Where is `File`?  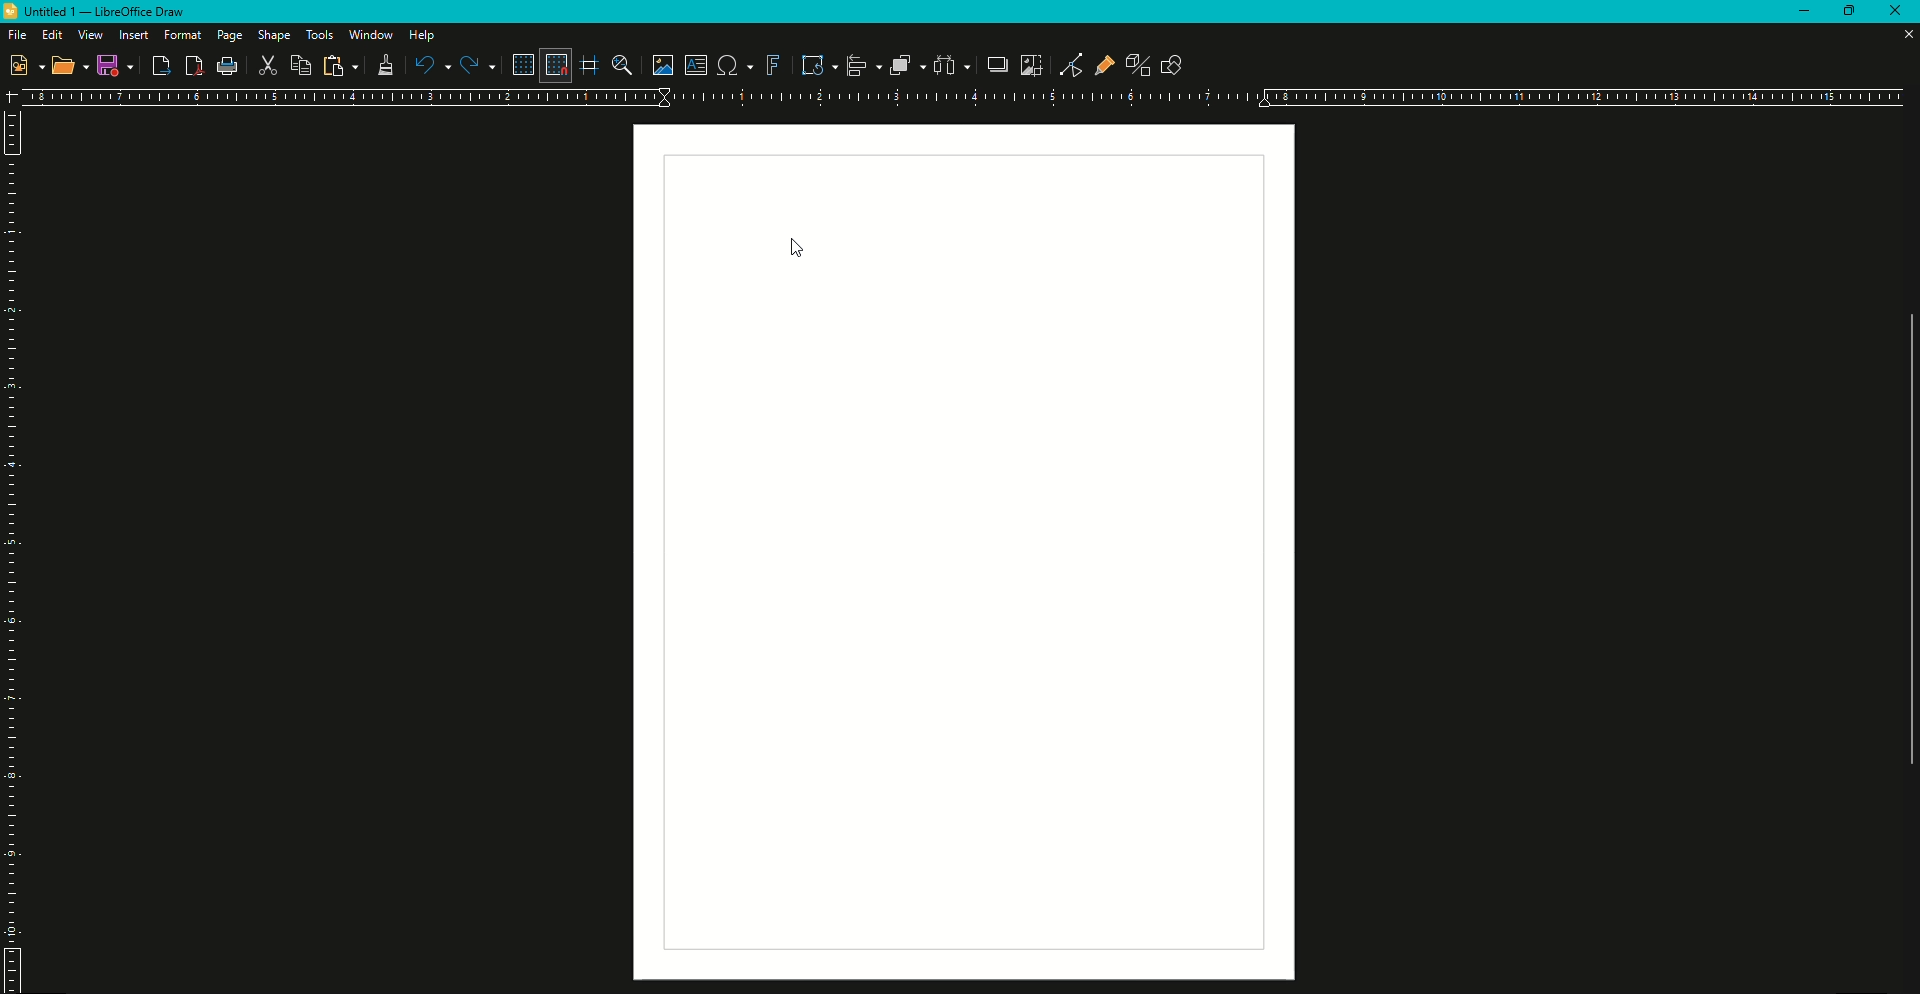
File is located at coordinates (16, 34).